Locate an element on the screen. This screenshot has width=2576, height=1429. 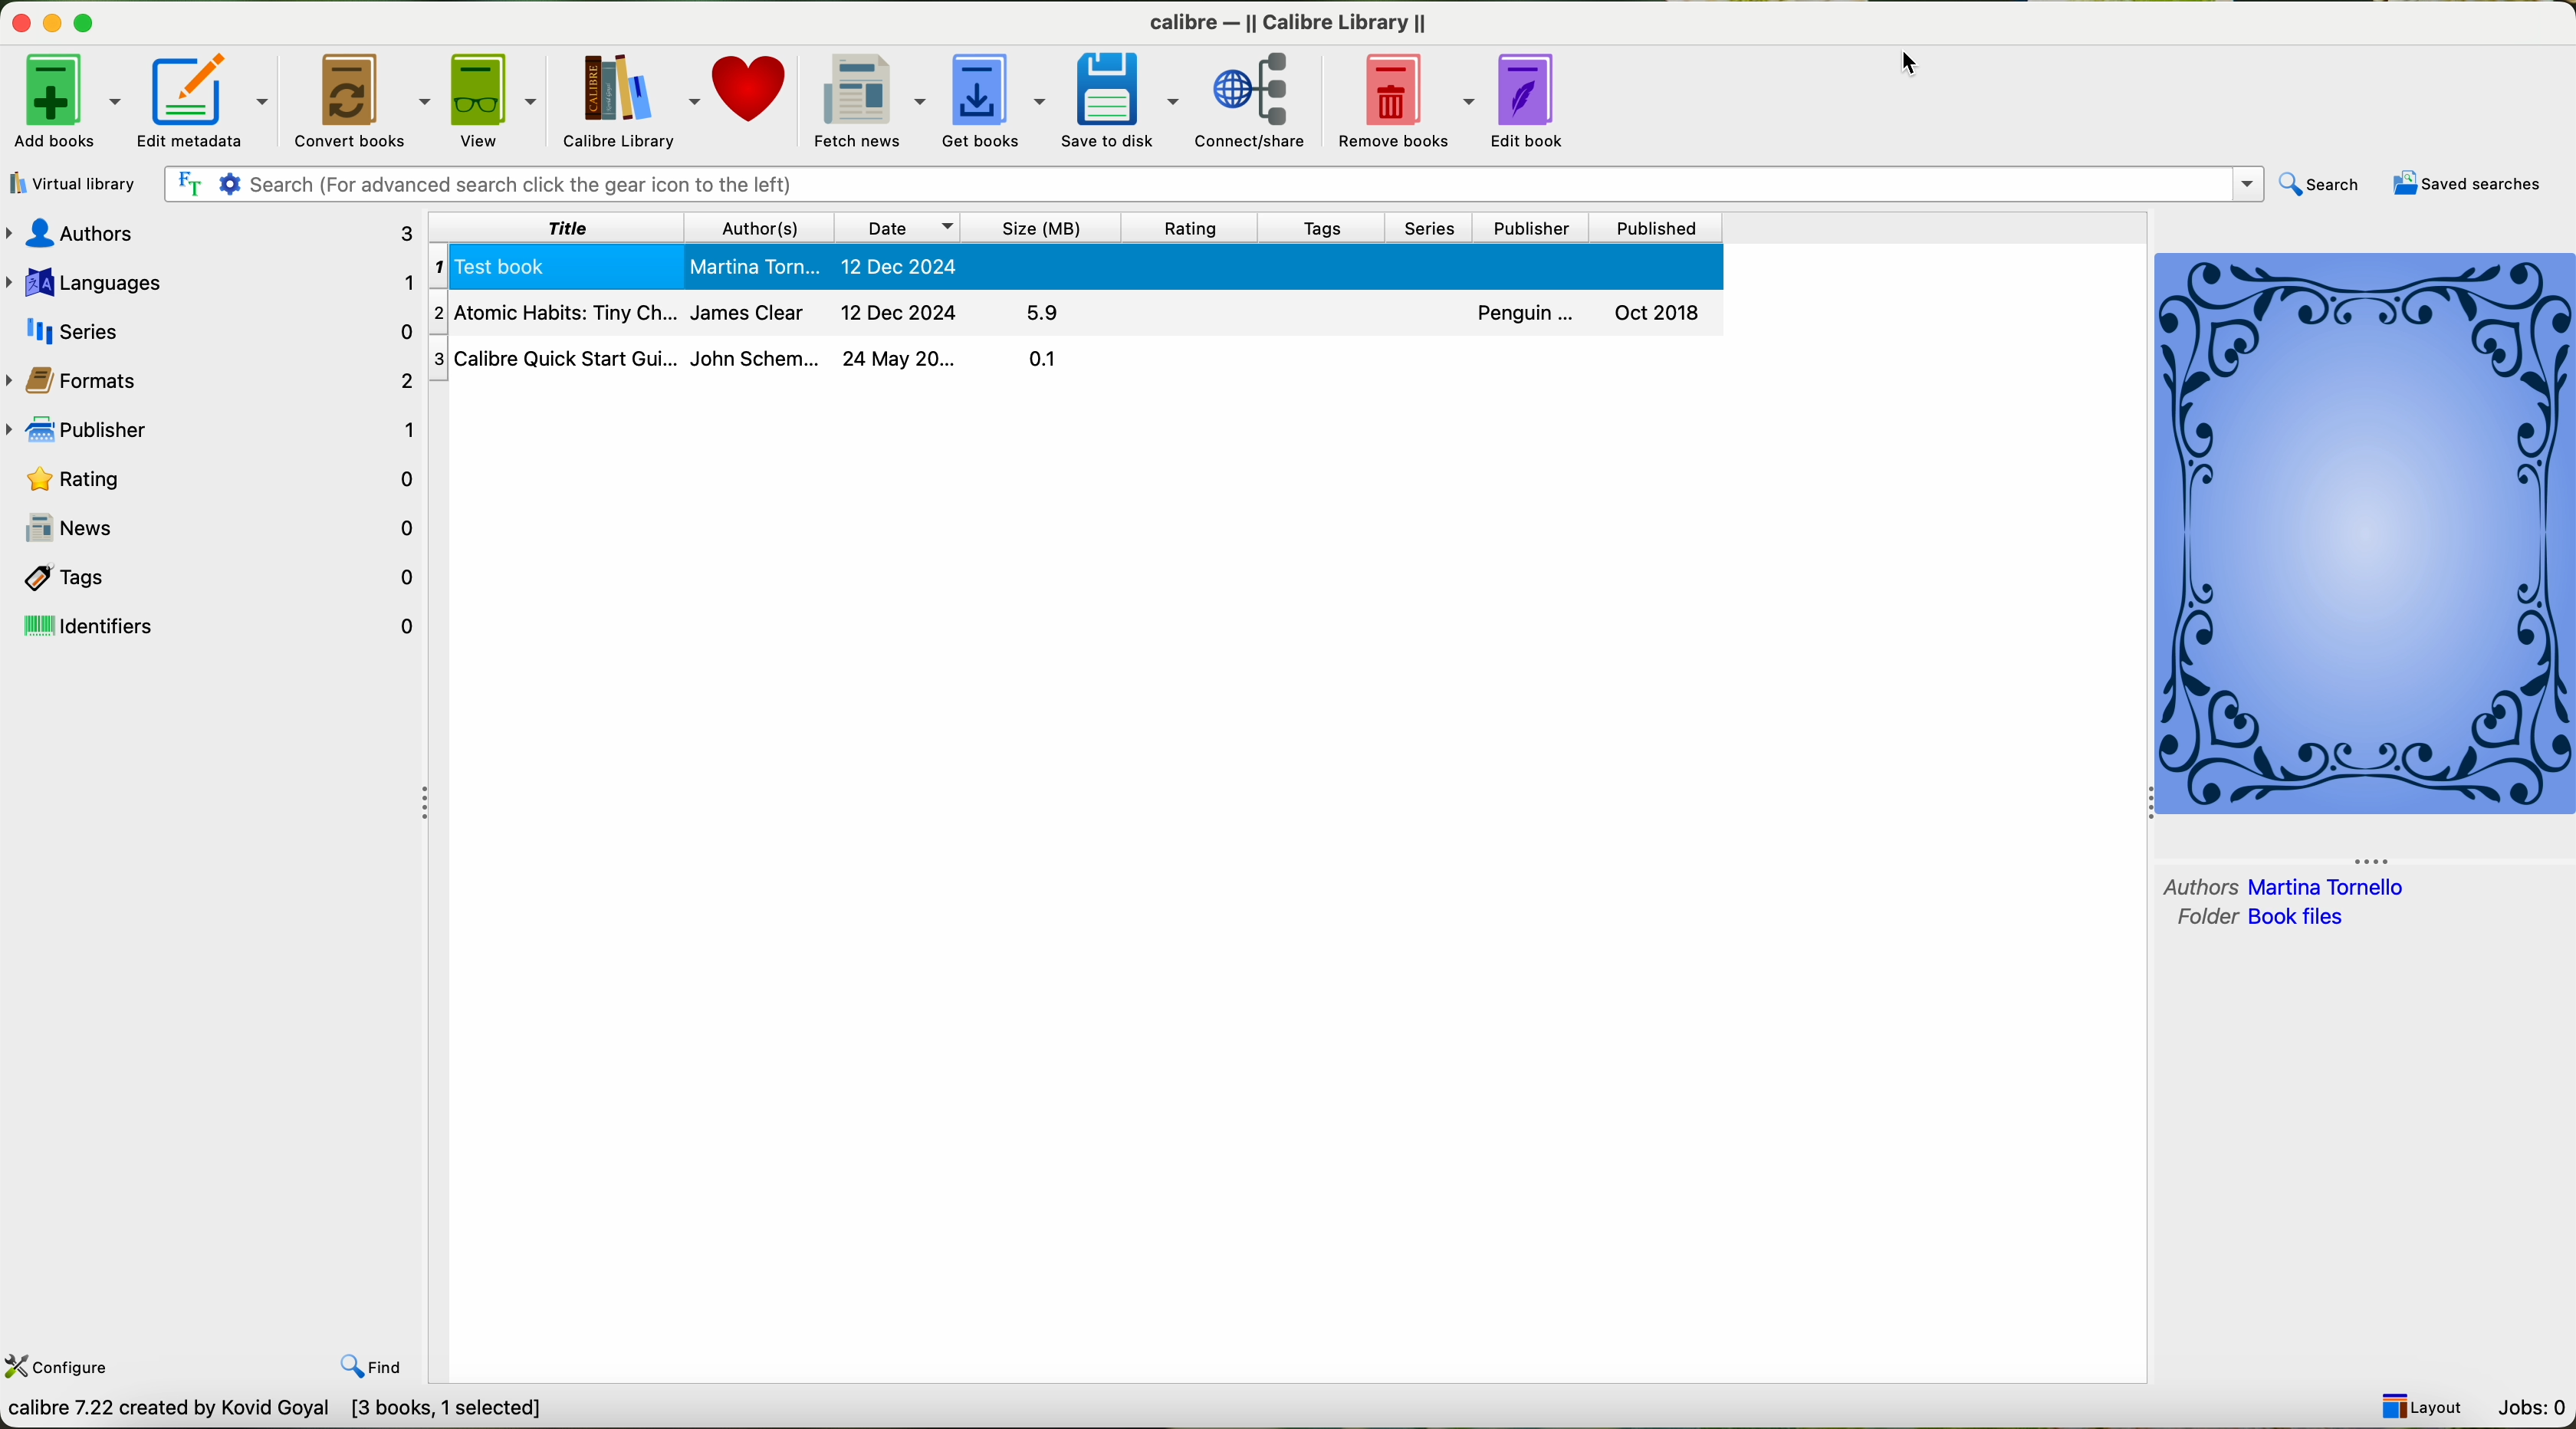
edit metadata is located at coordinates (206, 100).